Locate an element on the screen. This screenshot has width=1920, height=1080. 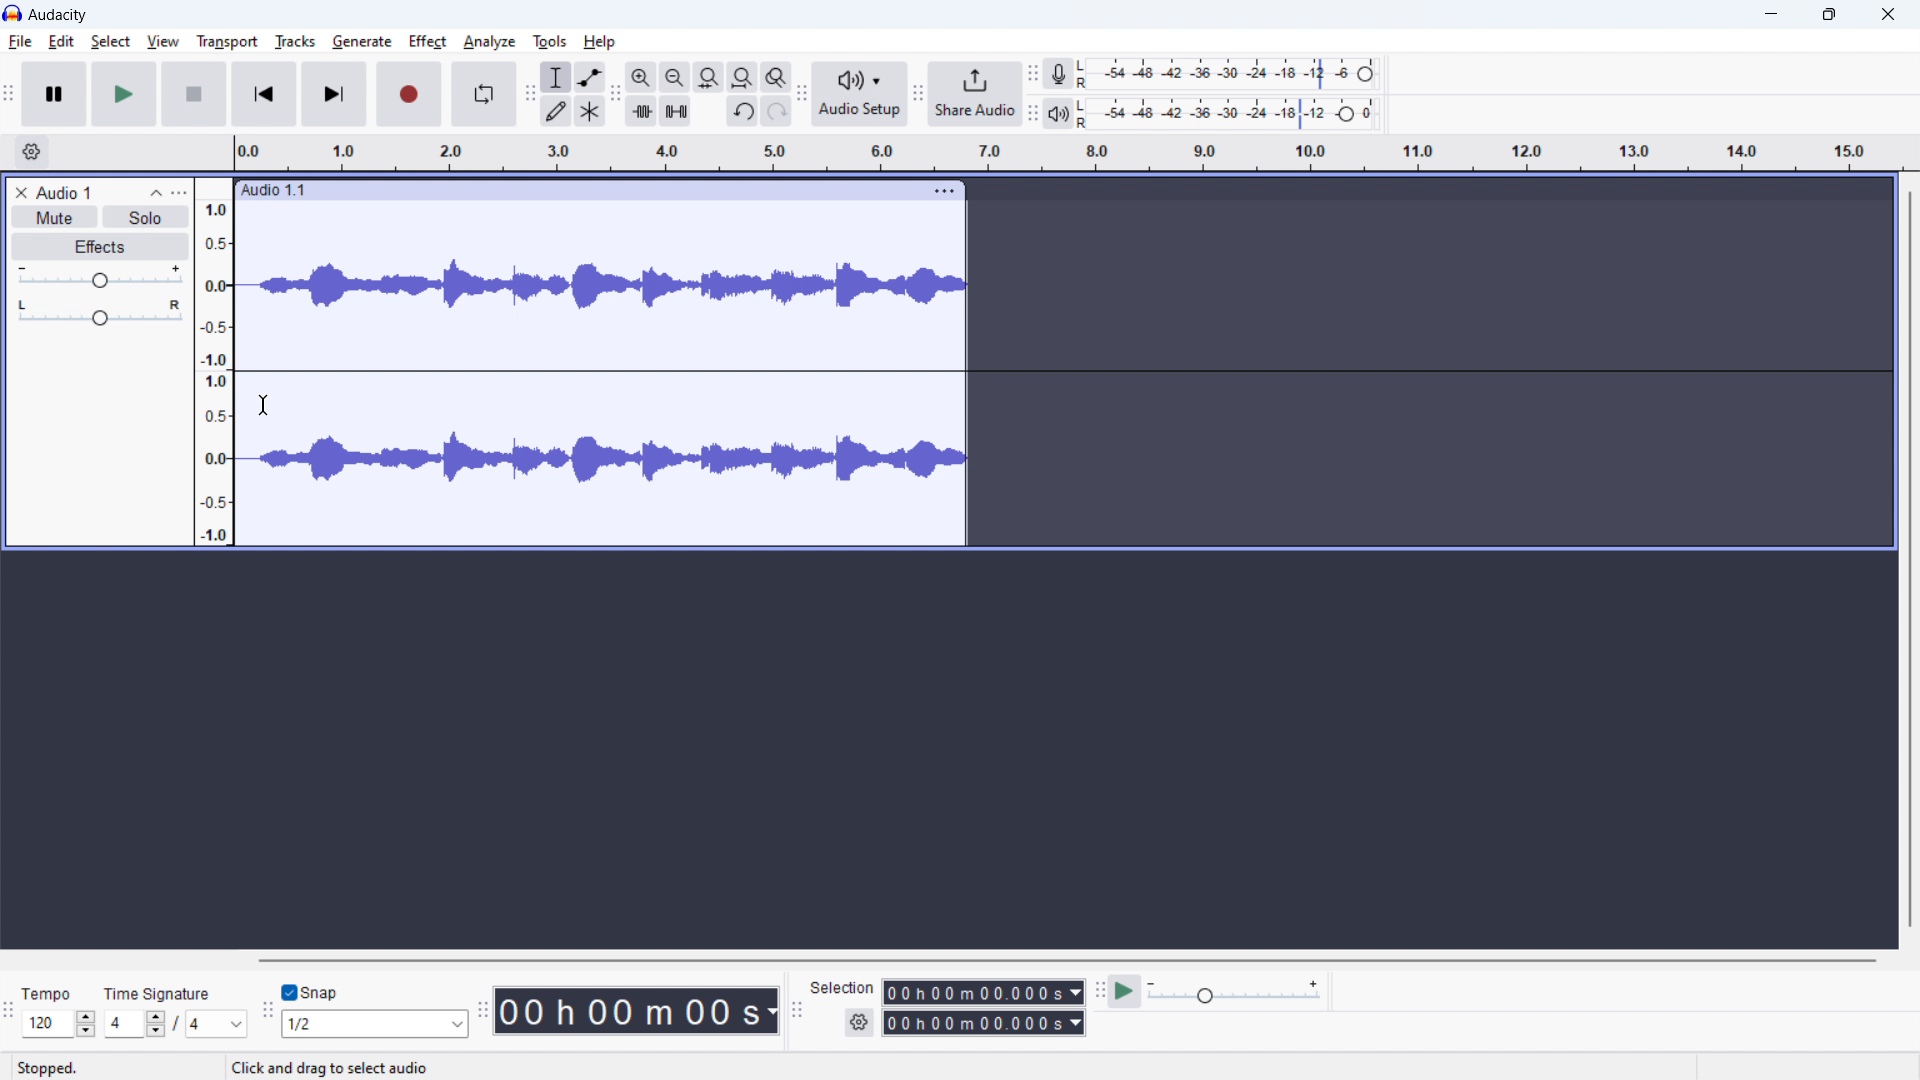
recording meter toolbar is located at coordinates (1031, 74).